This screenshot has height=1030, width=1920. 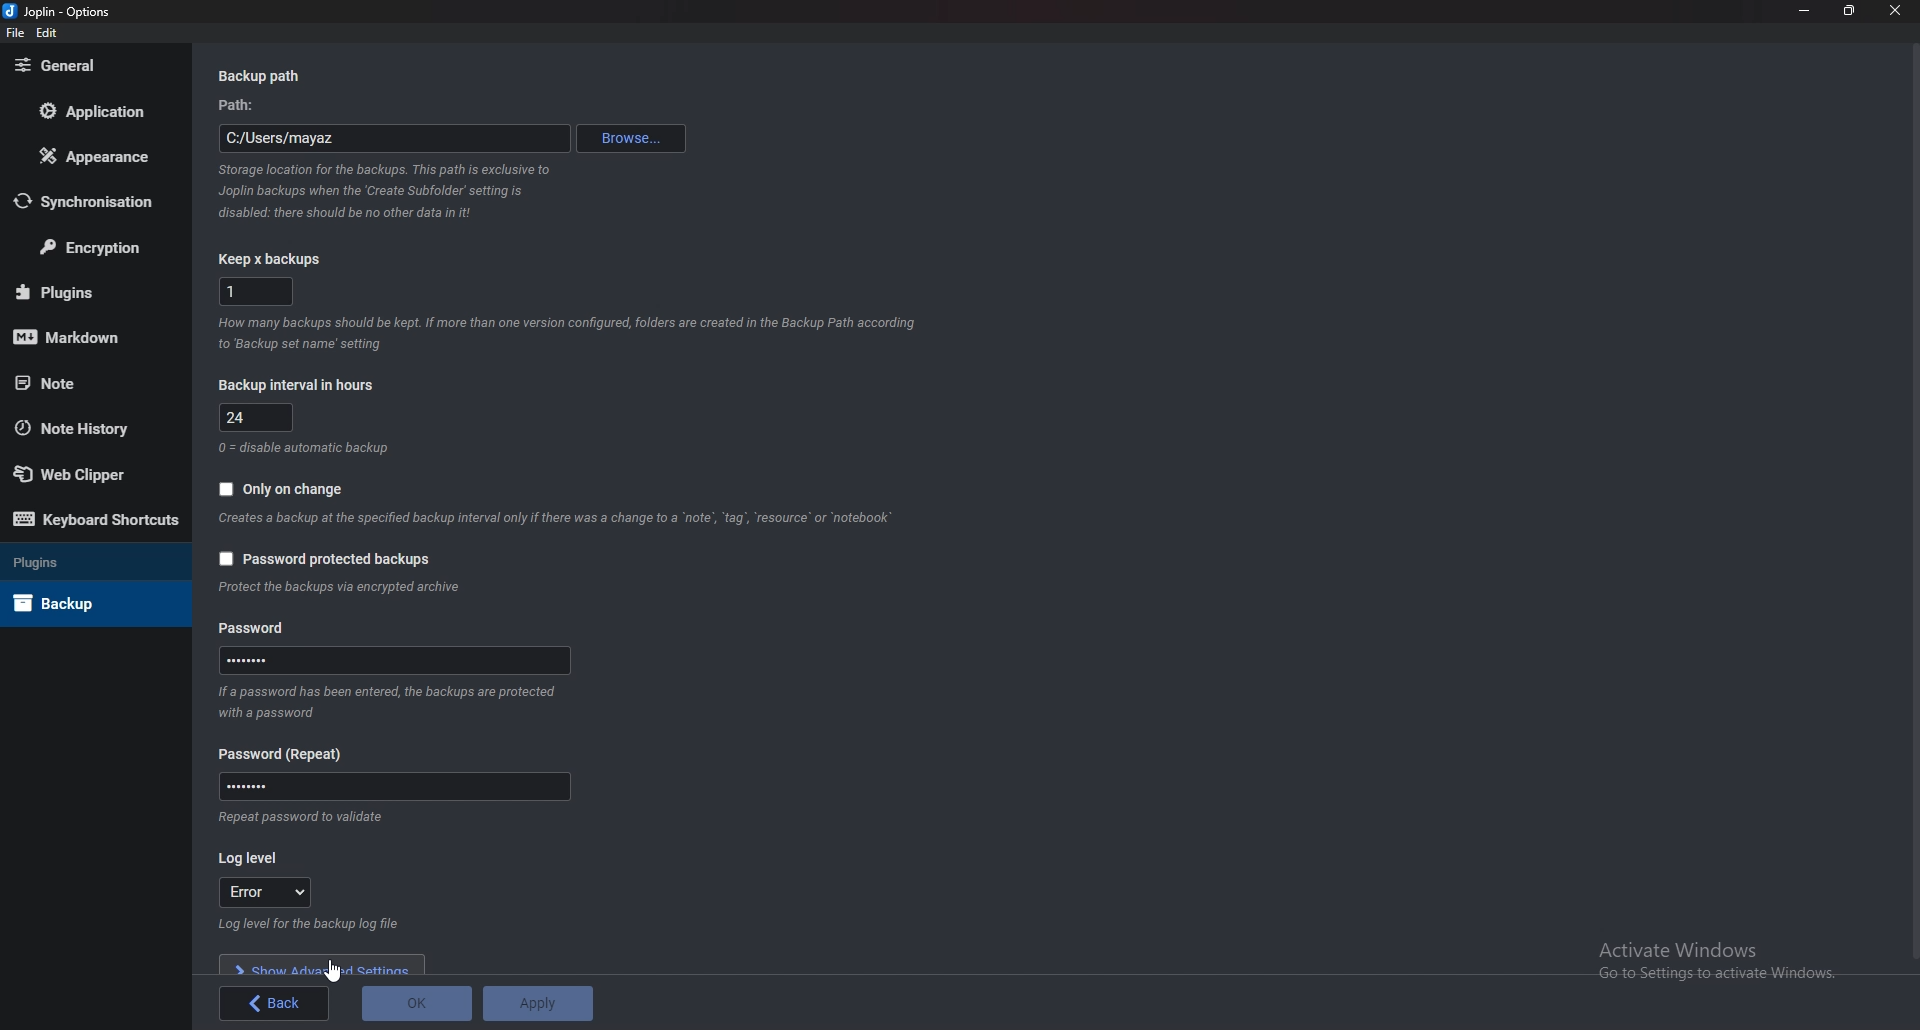 I want to click on Minimize, so click(x=1805, y=9).